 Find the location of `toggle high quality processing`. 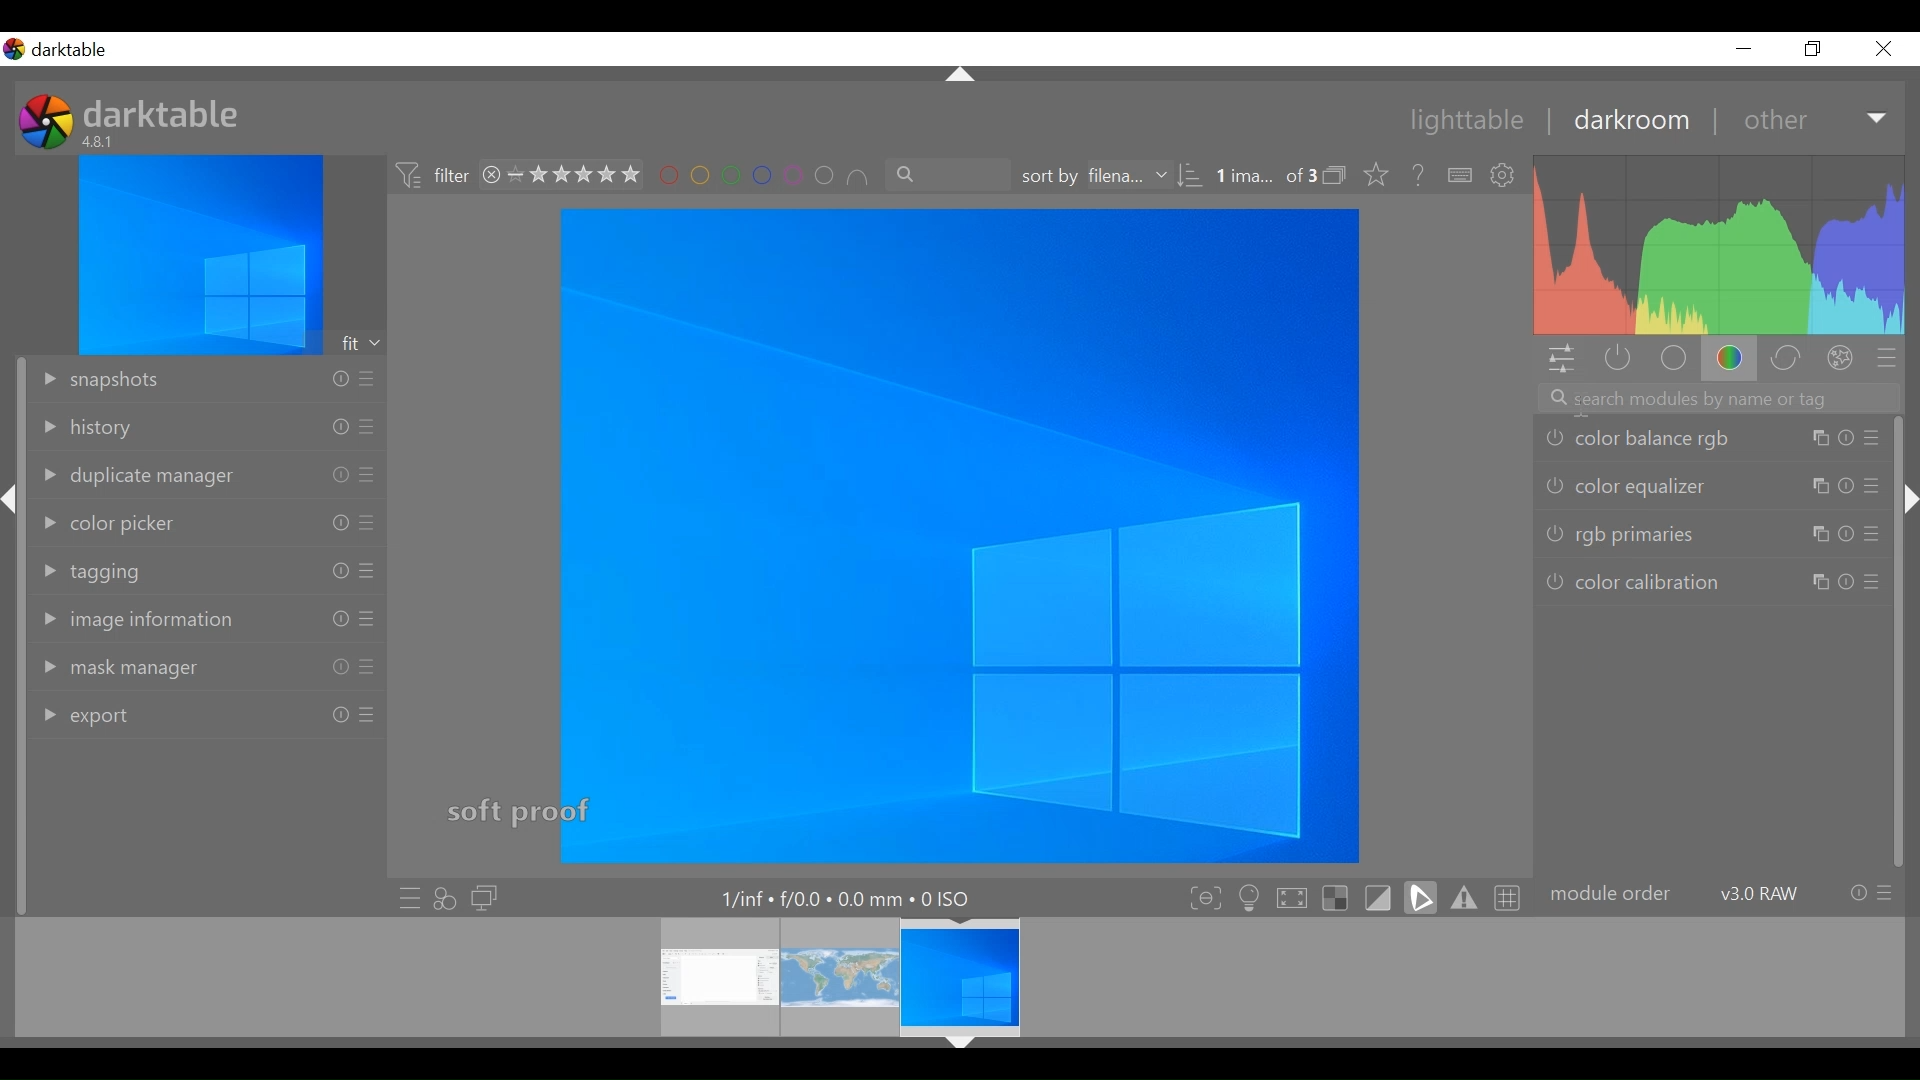

toggle high quality processing is located at coordinates (1292, 896).